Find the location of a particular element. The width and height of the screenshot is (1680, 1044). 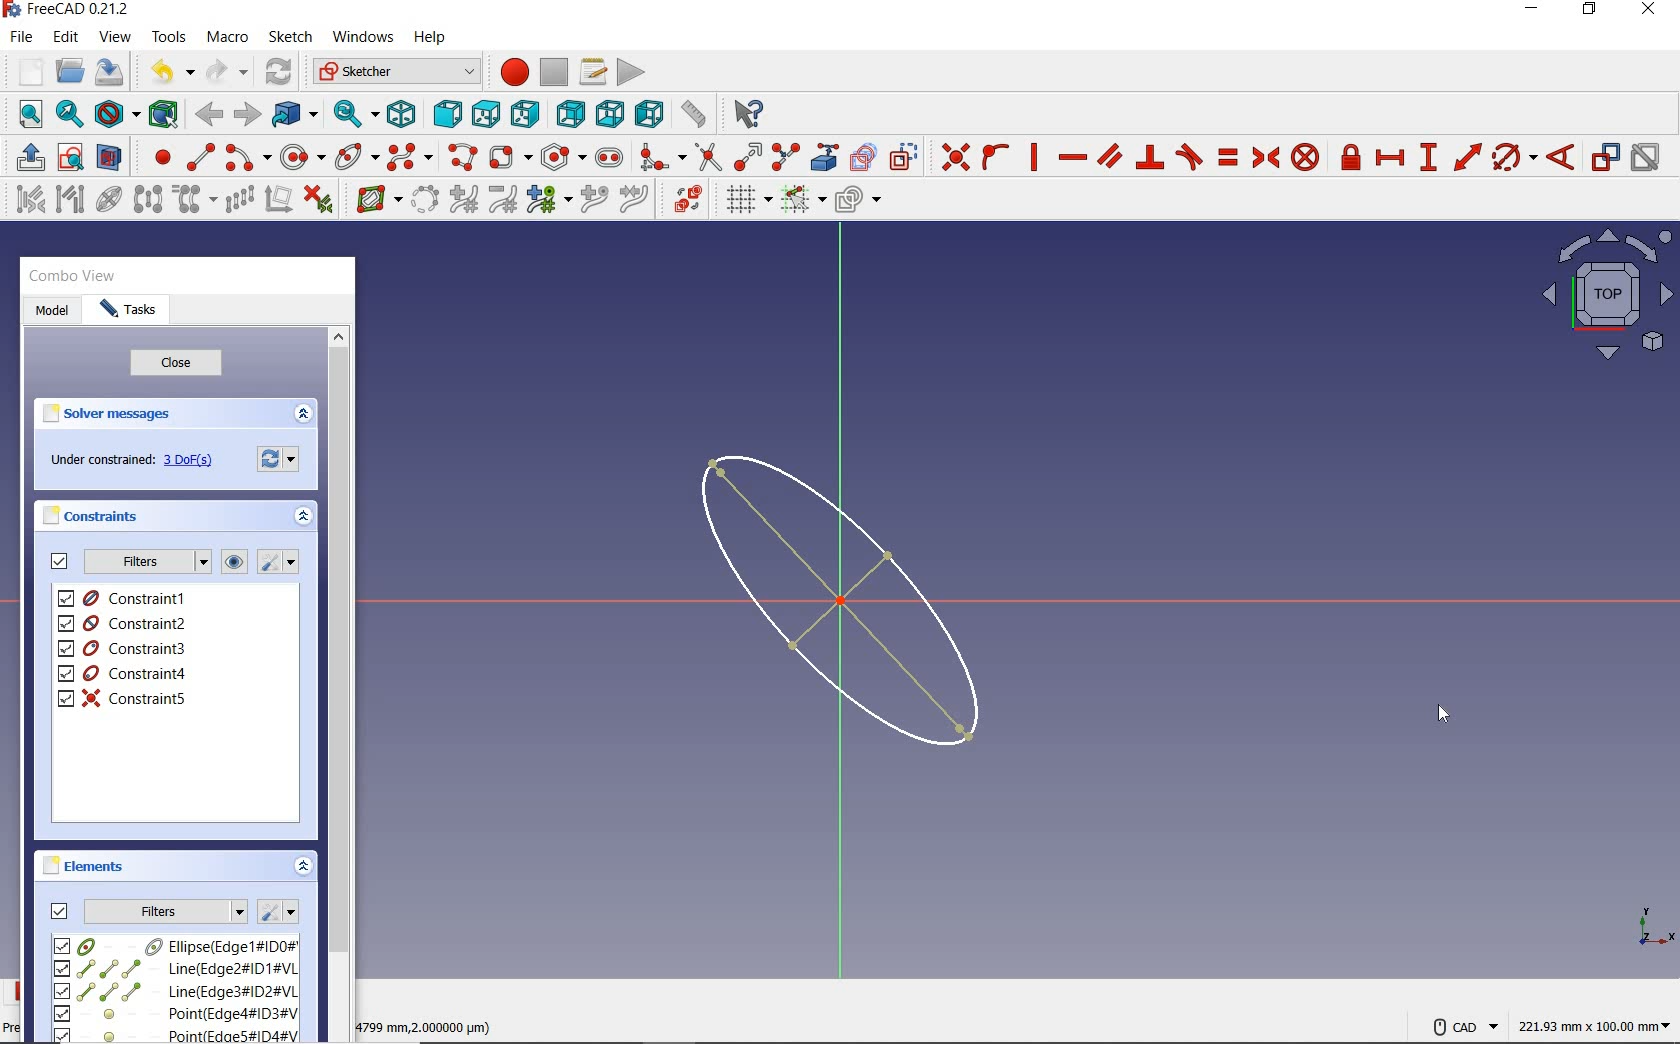

create carbon copy is located at coordinates (864, 155).